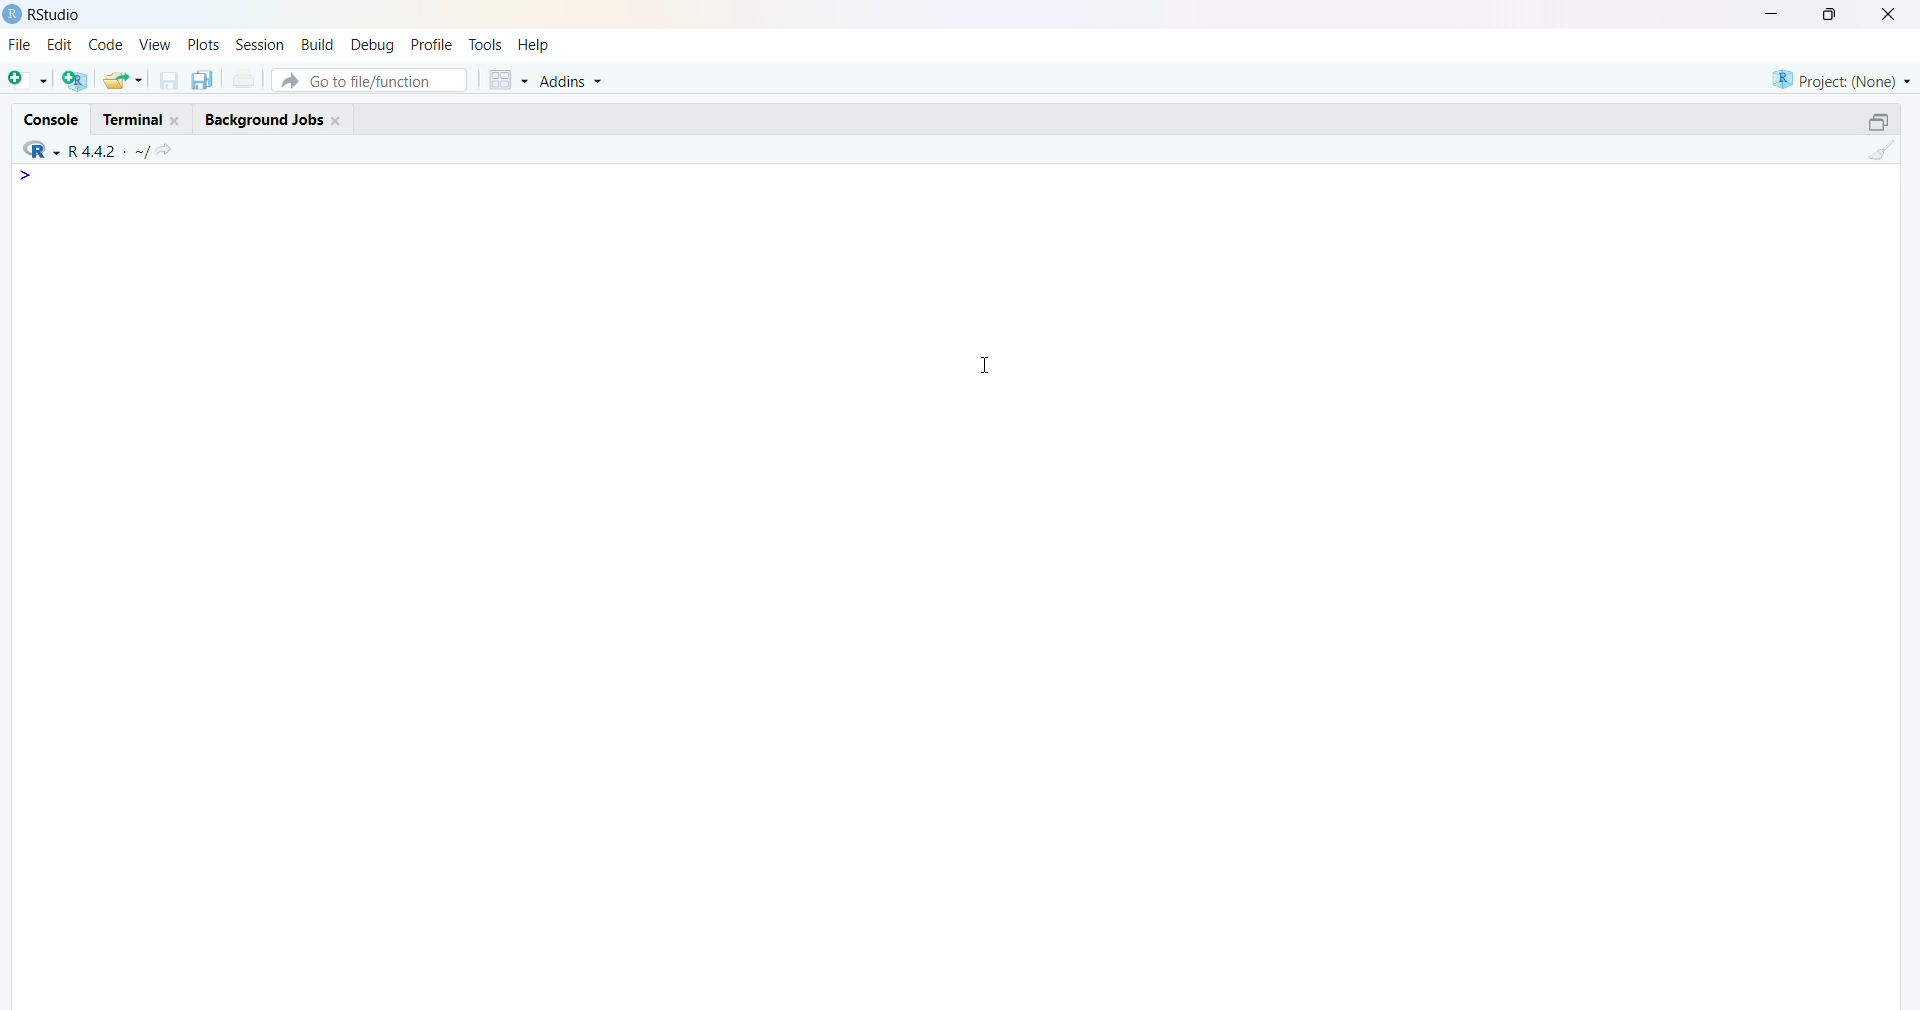  Describe the element at coordinates (60, 44) in the screenshot. I see `edit` at that location.